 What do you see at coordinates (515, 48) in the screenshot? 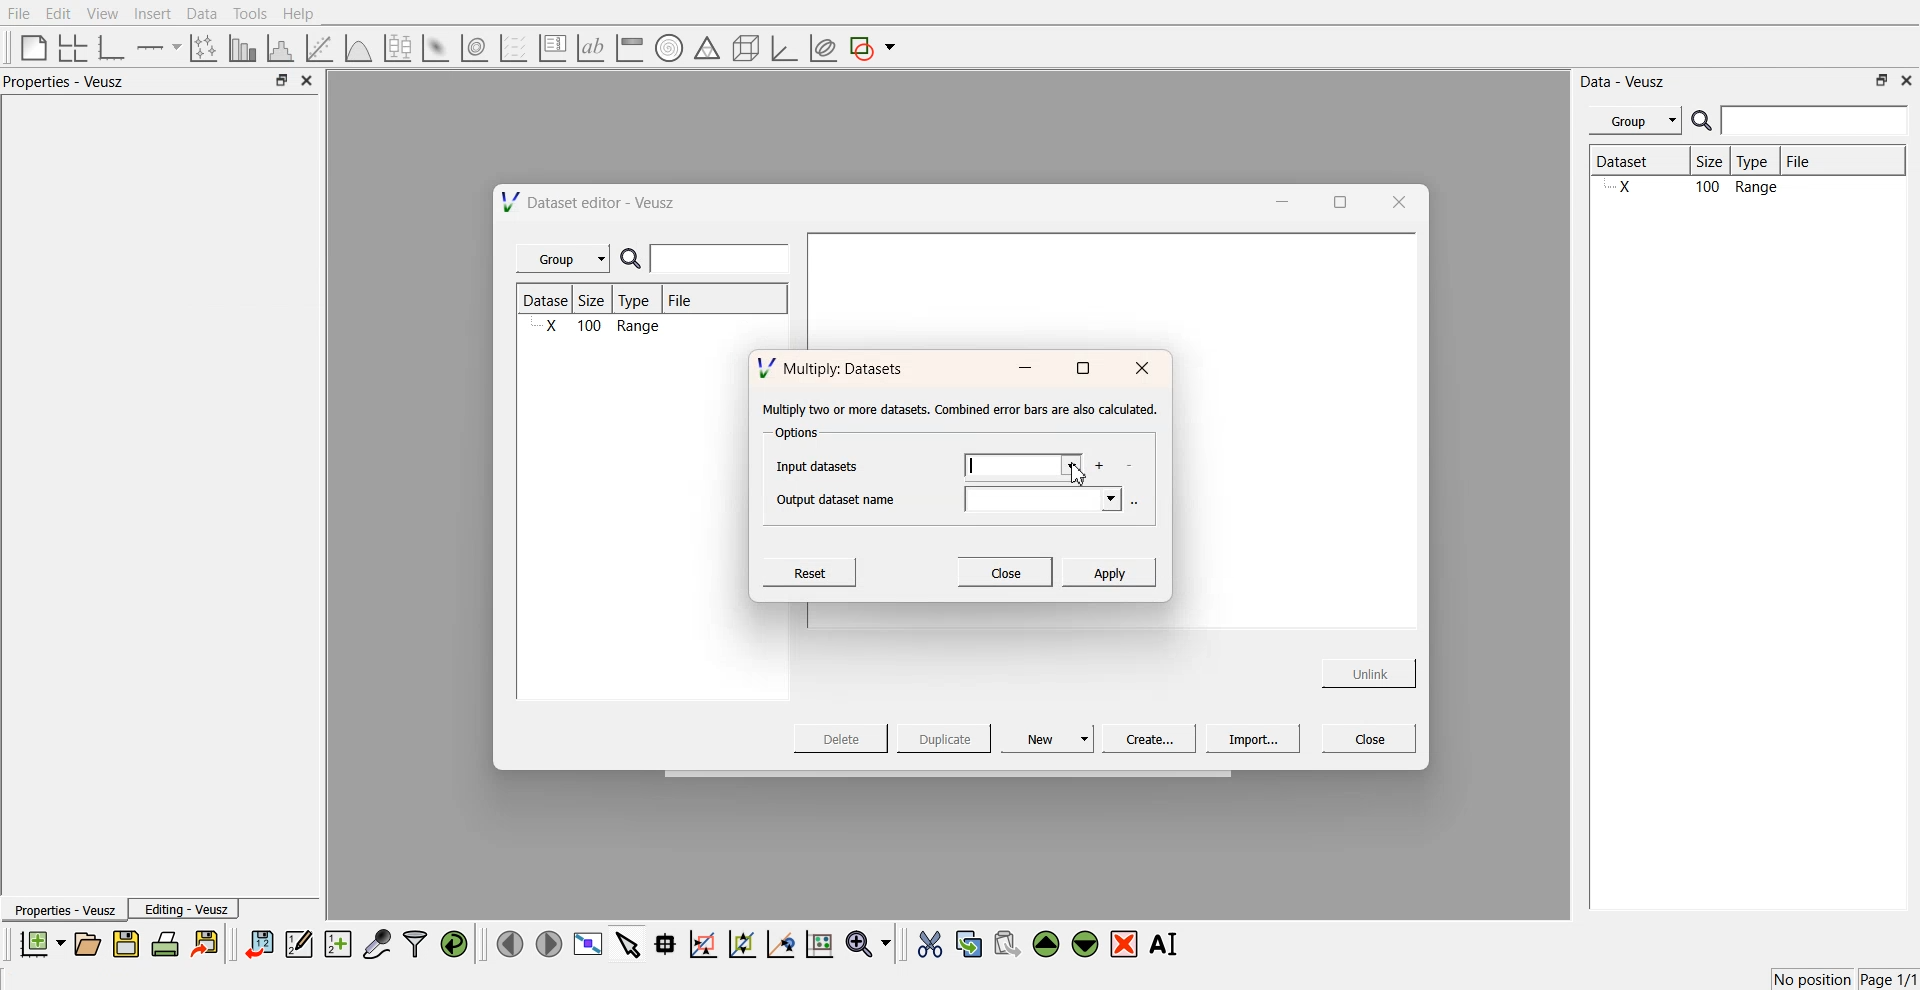
I see `plot a vector set` at bounding box center [515, 48].